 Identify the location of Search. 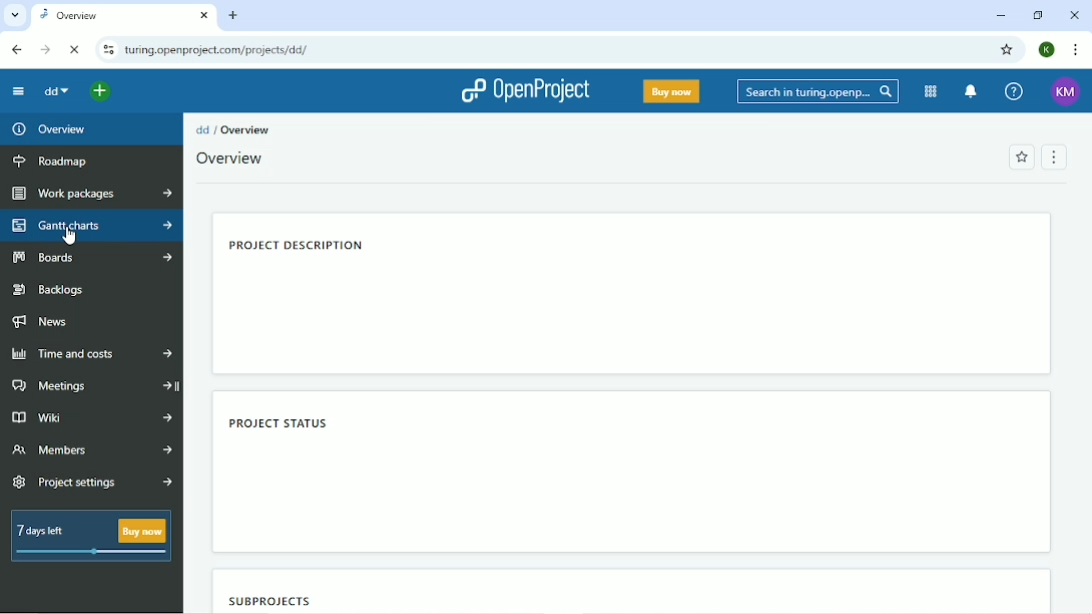
(818, 92).